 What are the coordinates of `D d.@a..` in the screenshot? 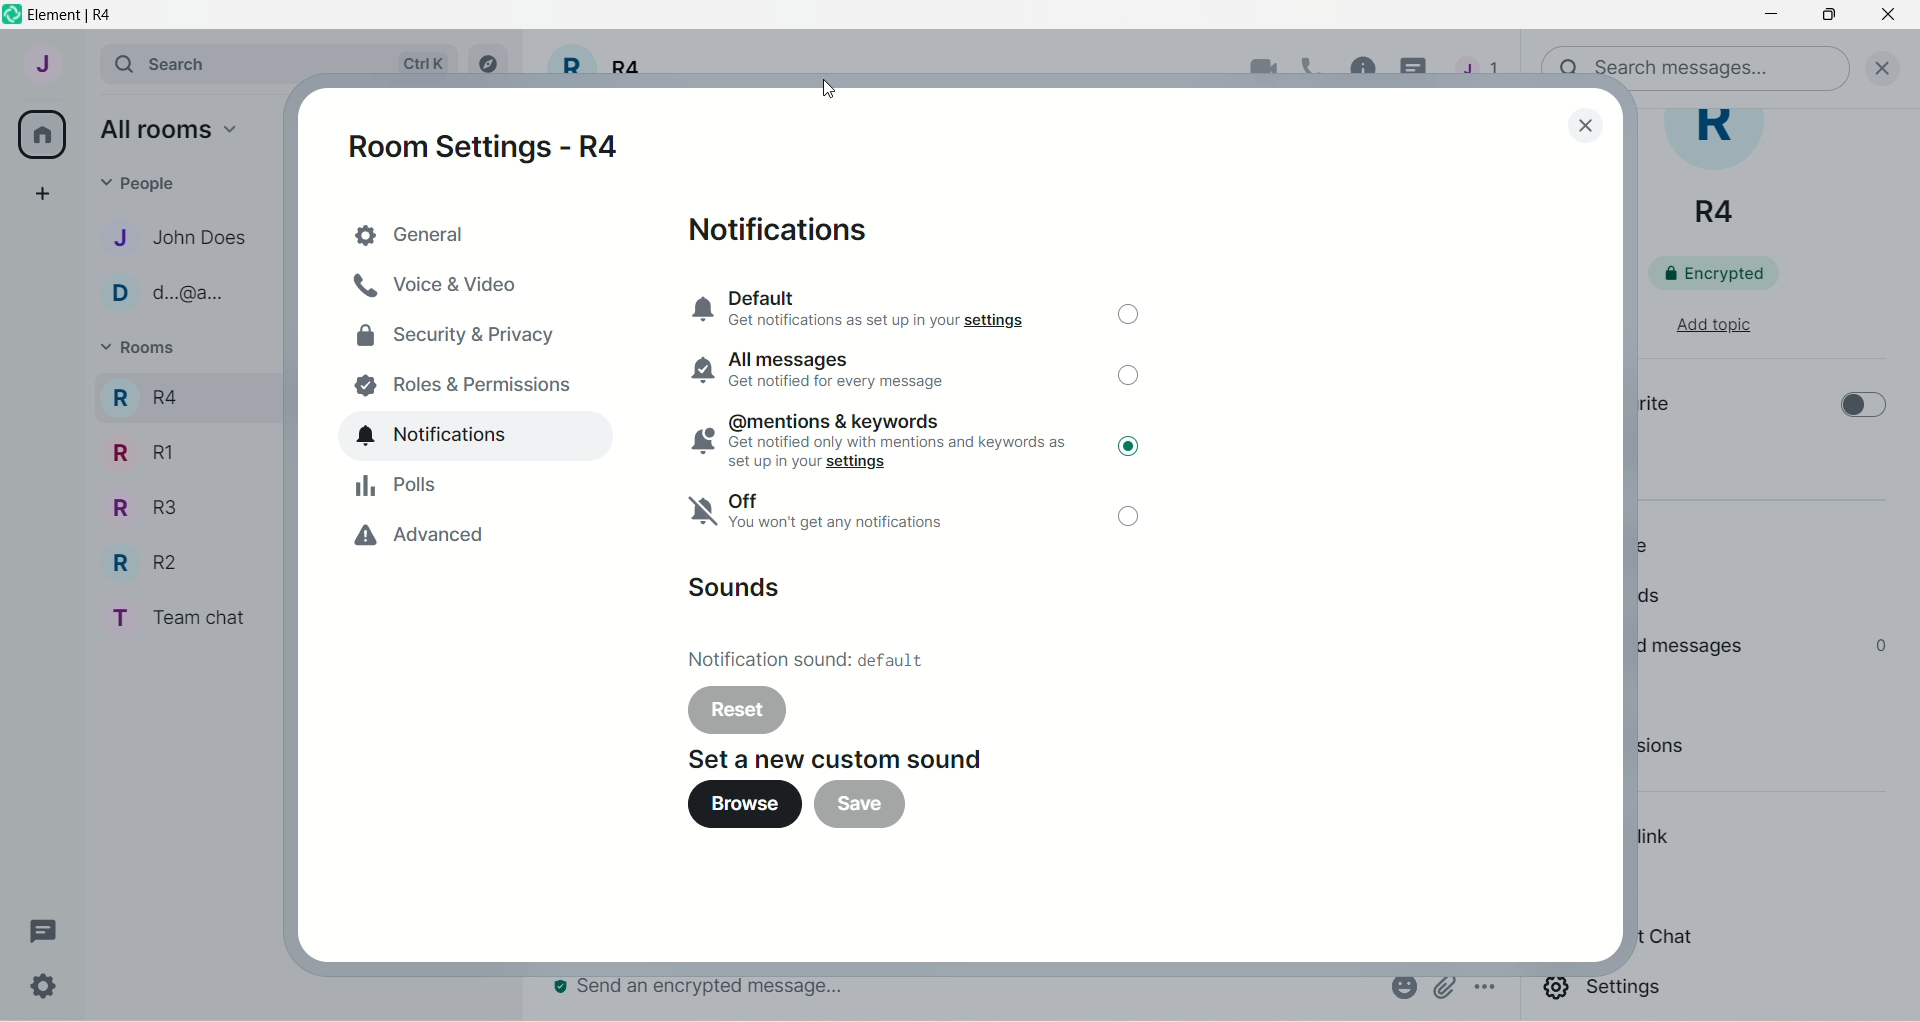 It's located at (161, 293).